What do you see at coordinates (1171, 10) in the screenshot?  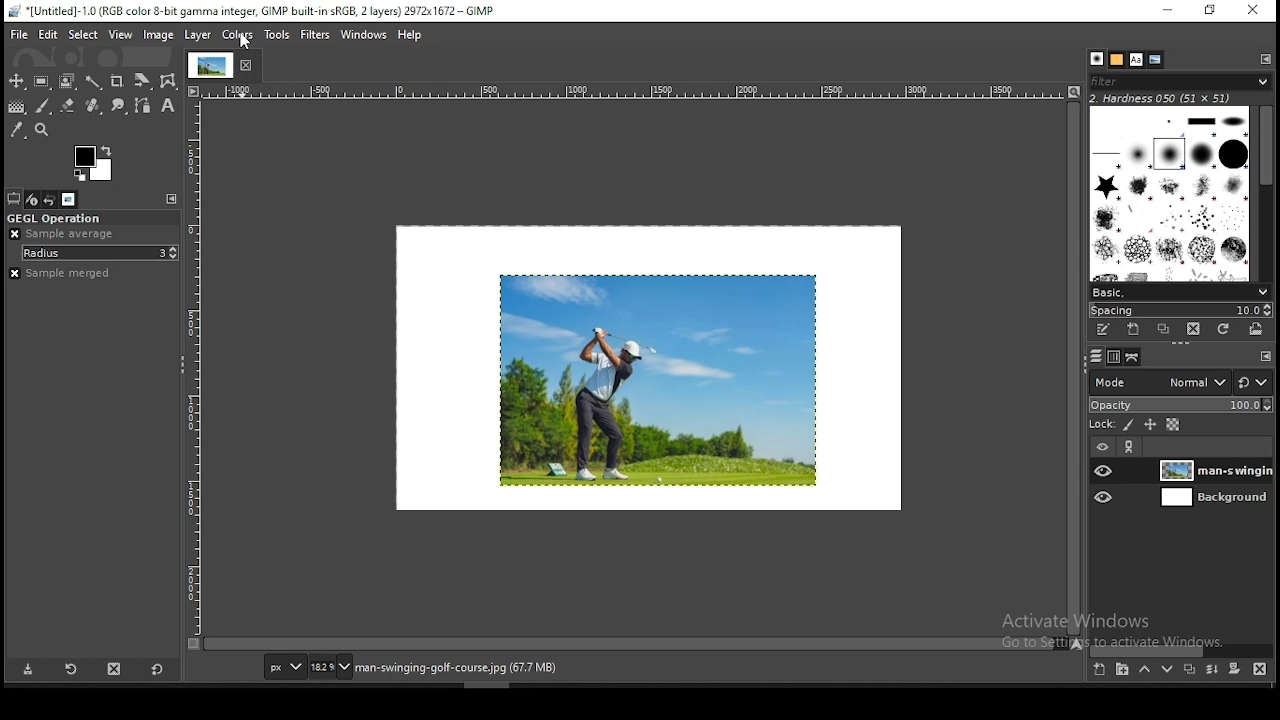 I see `minimize` at bounding box center [1171, 10].